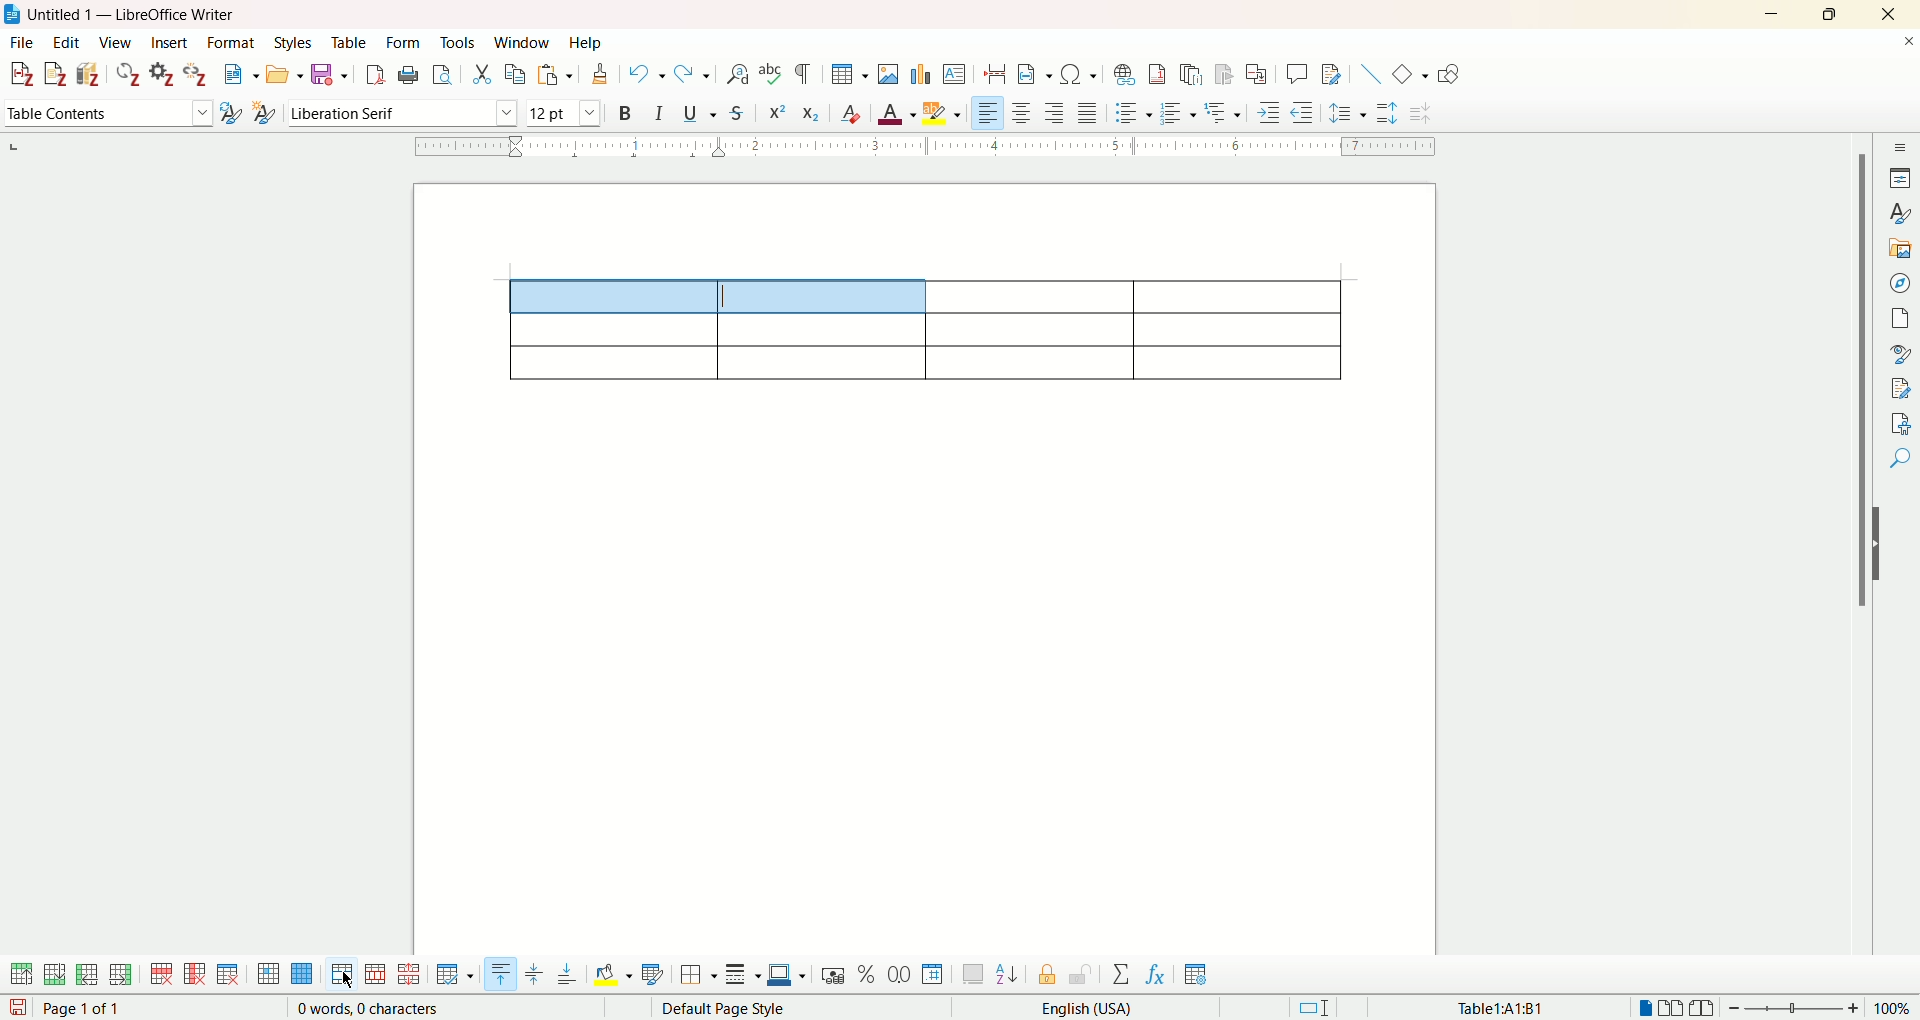  Describe the element at coordinates (918, 76) in the screenshot. I see `insert chart` at that location.